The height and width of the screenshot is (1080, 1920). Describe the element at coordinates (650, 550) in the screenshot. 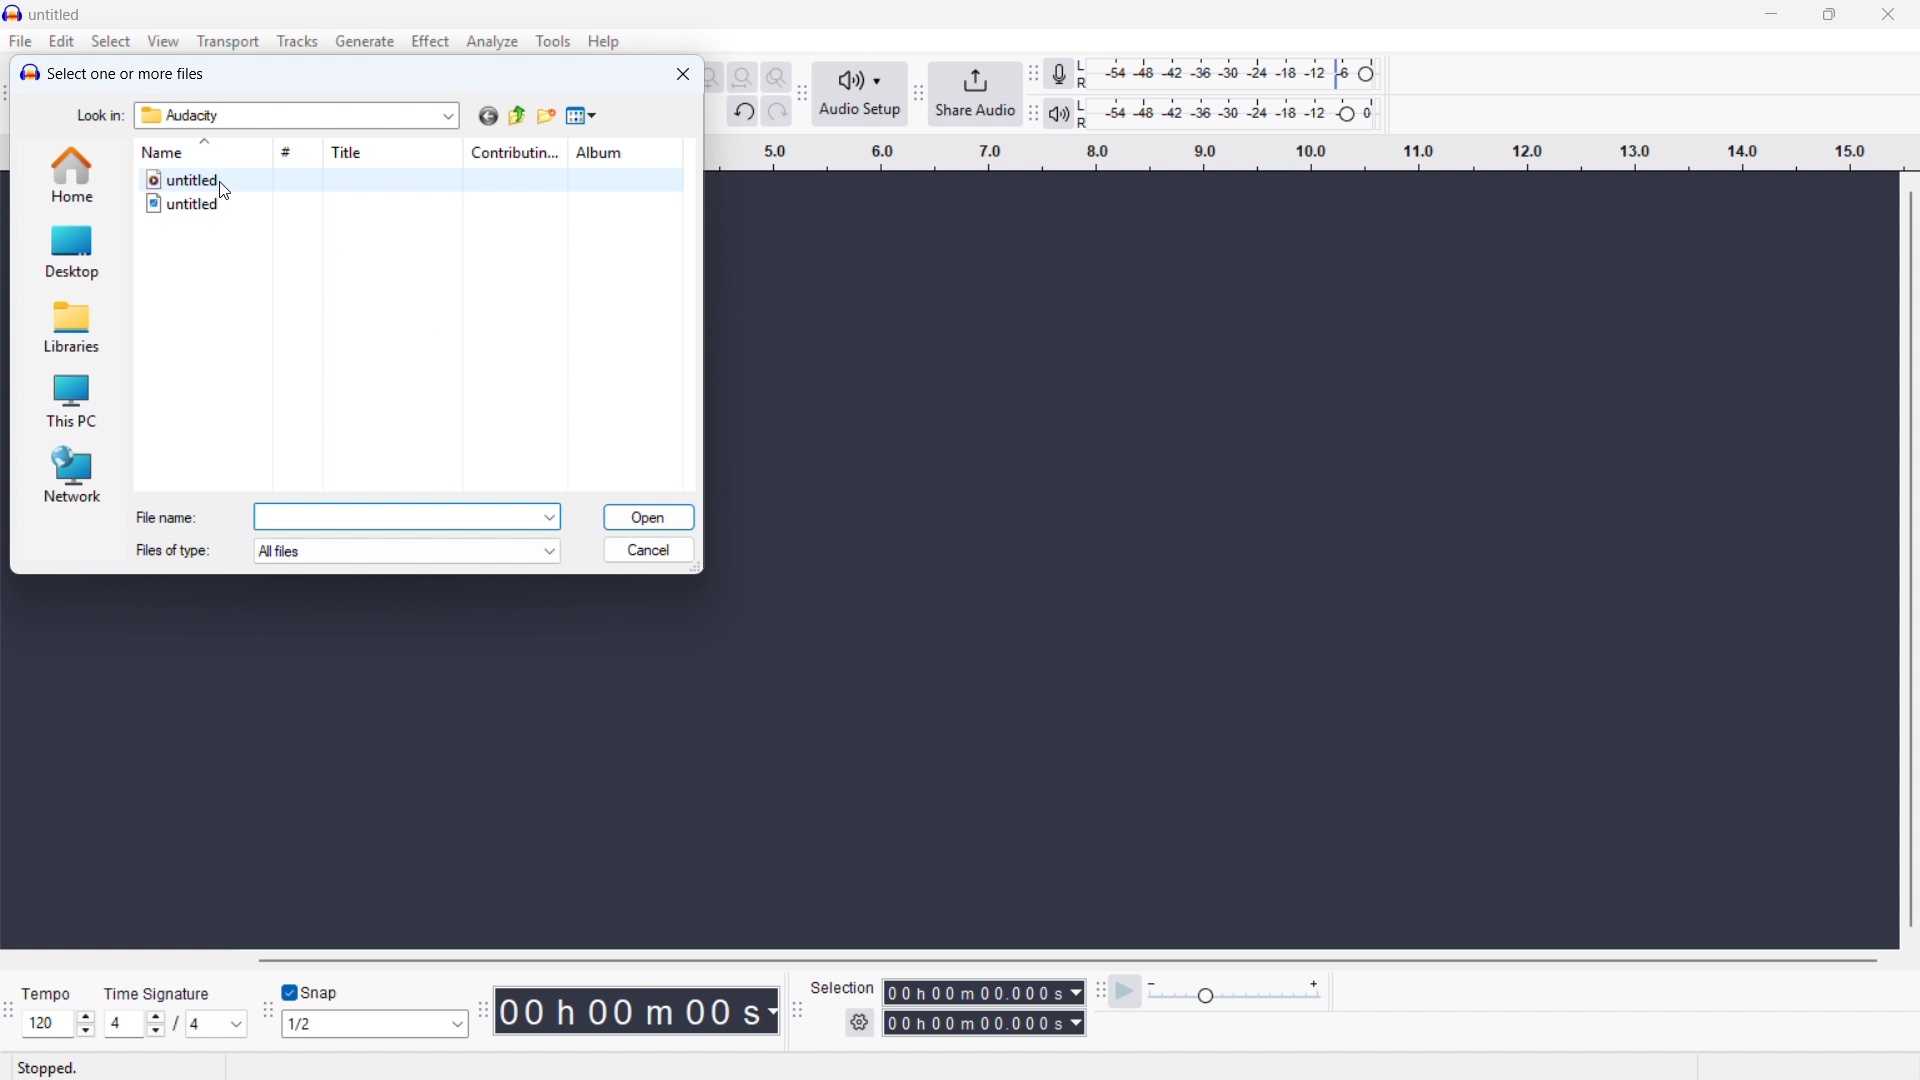

I see `Cancel ` at that location.